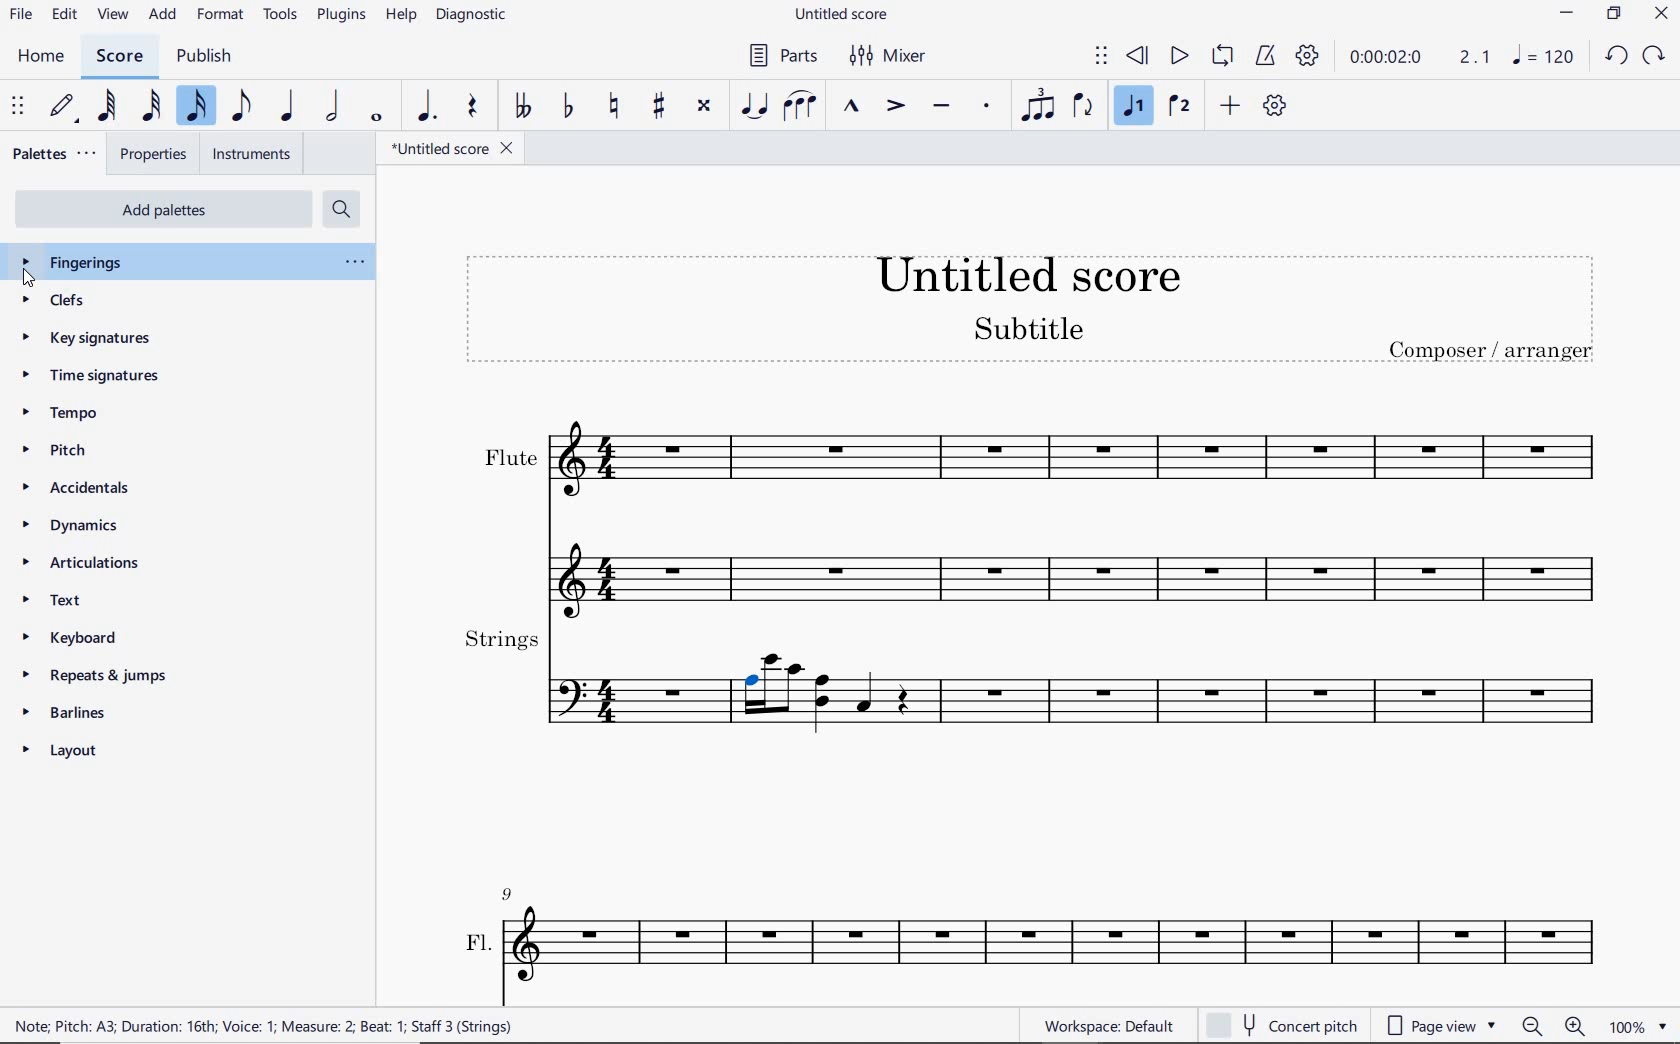 The height and width of the screenshot is (1044, 1680). I want to click on zoom factor, so click(1637, 1025).